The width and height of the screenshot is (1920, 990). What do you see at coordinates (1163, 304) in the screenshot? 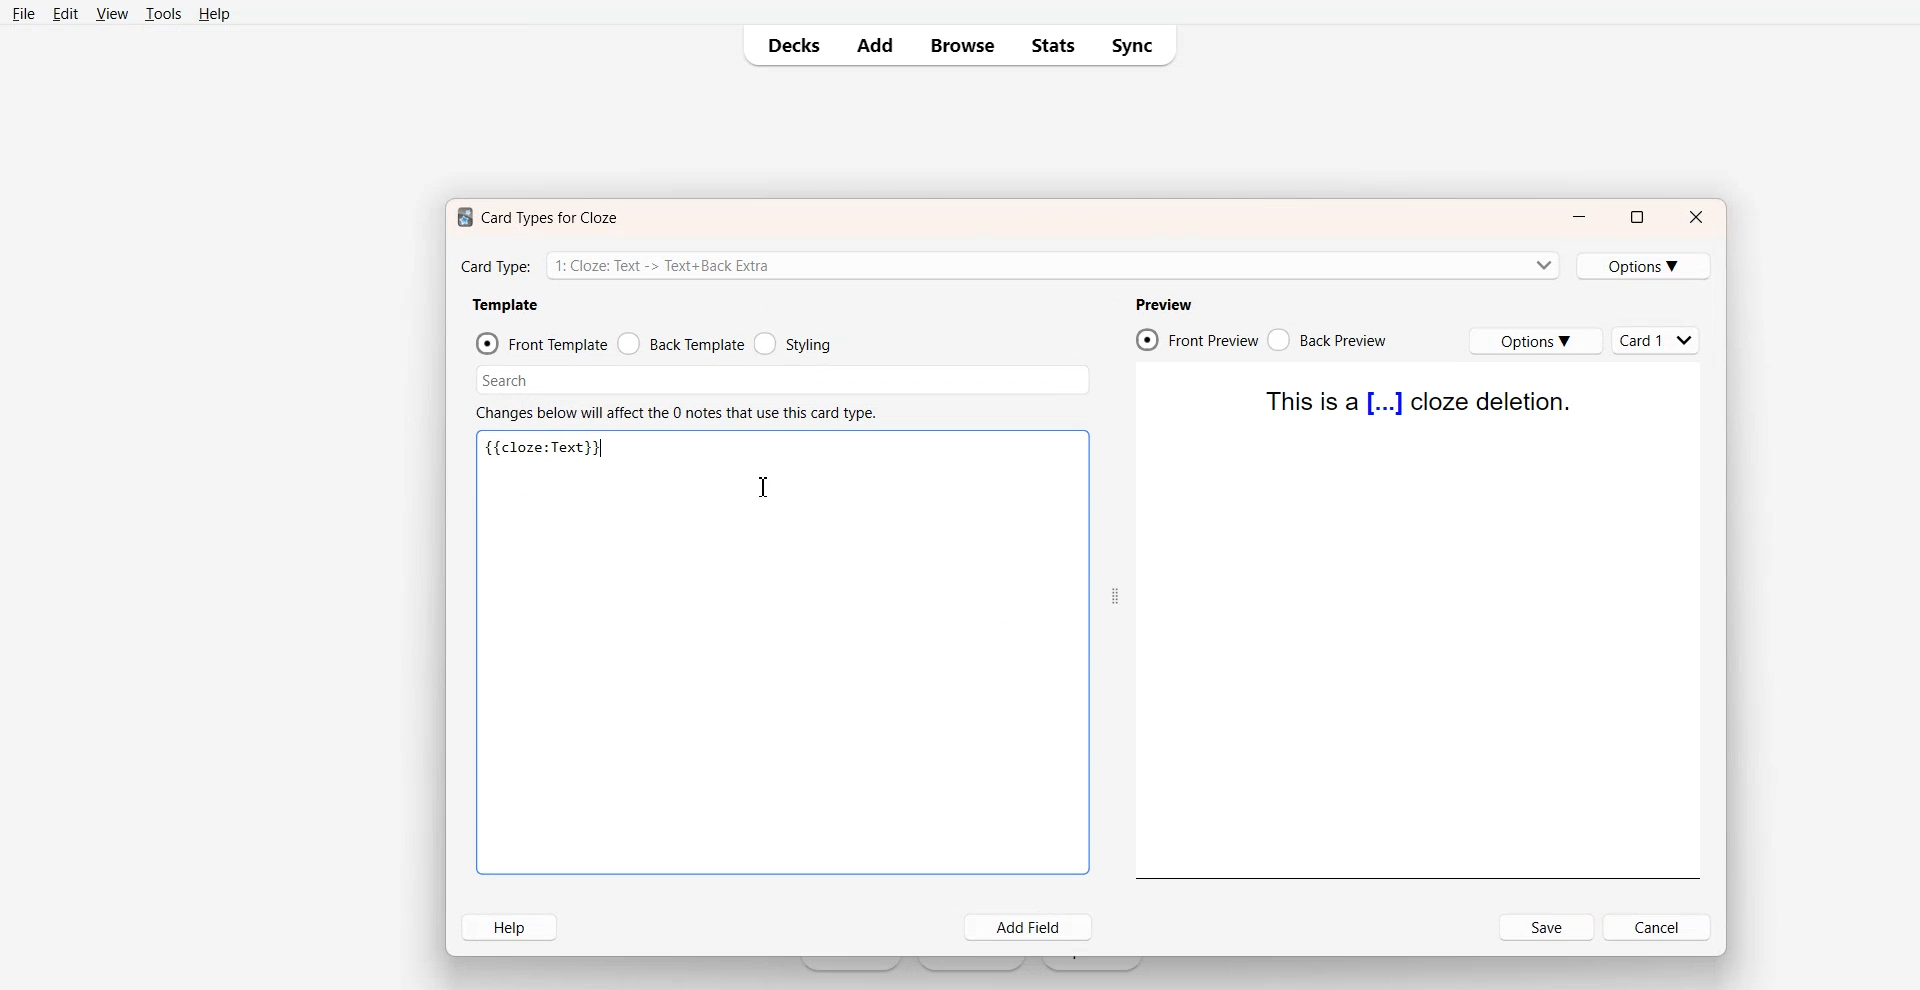
I see `Preview` at bounding box center [1163, 304].